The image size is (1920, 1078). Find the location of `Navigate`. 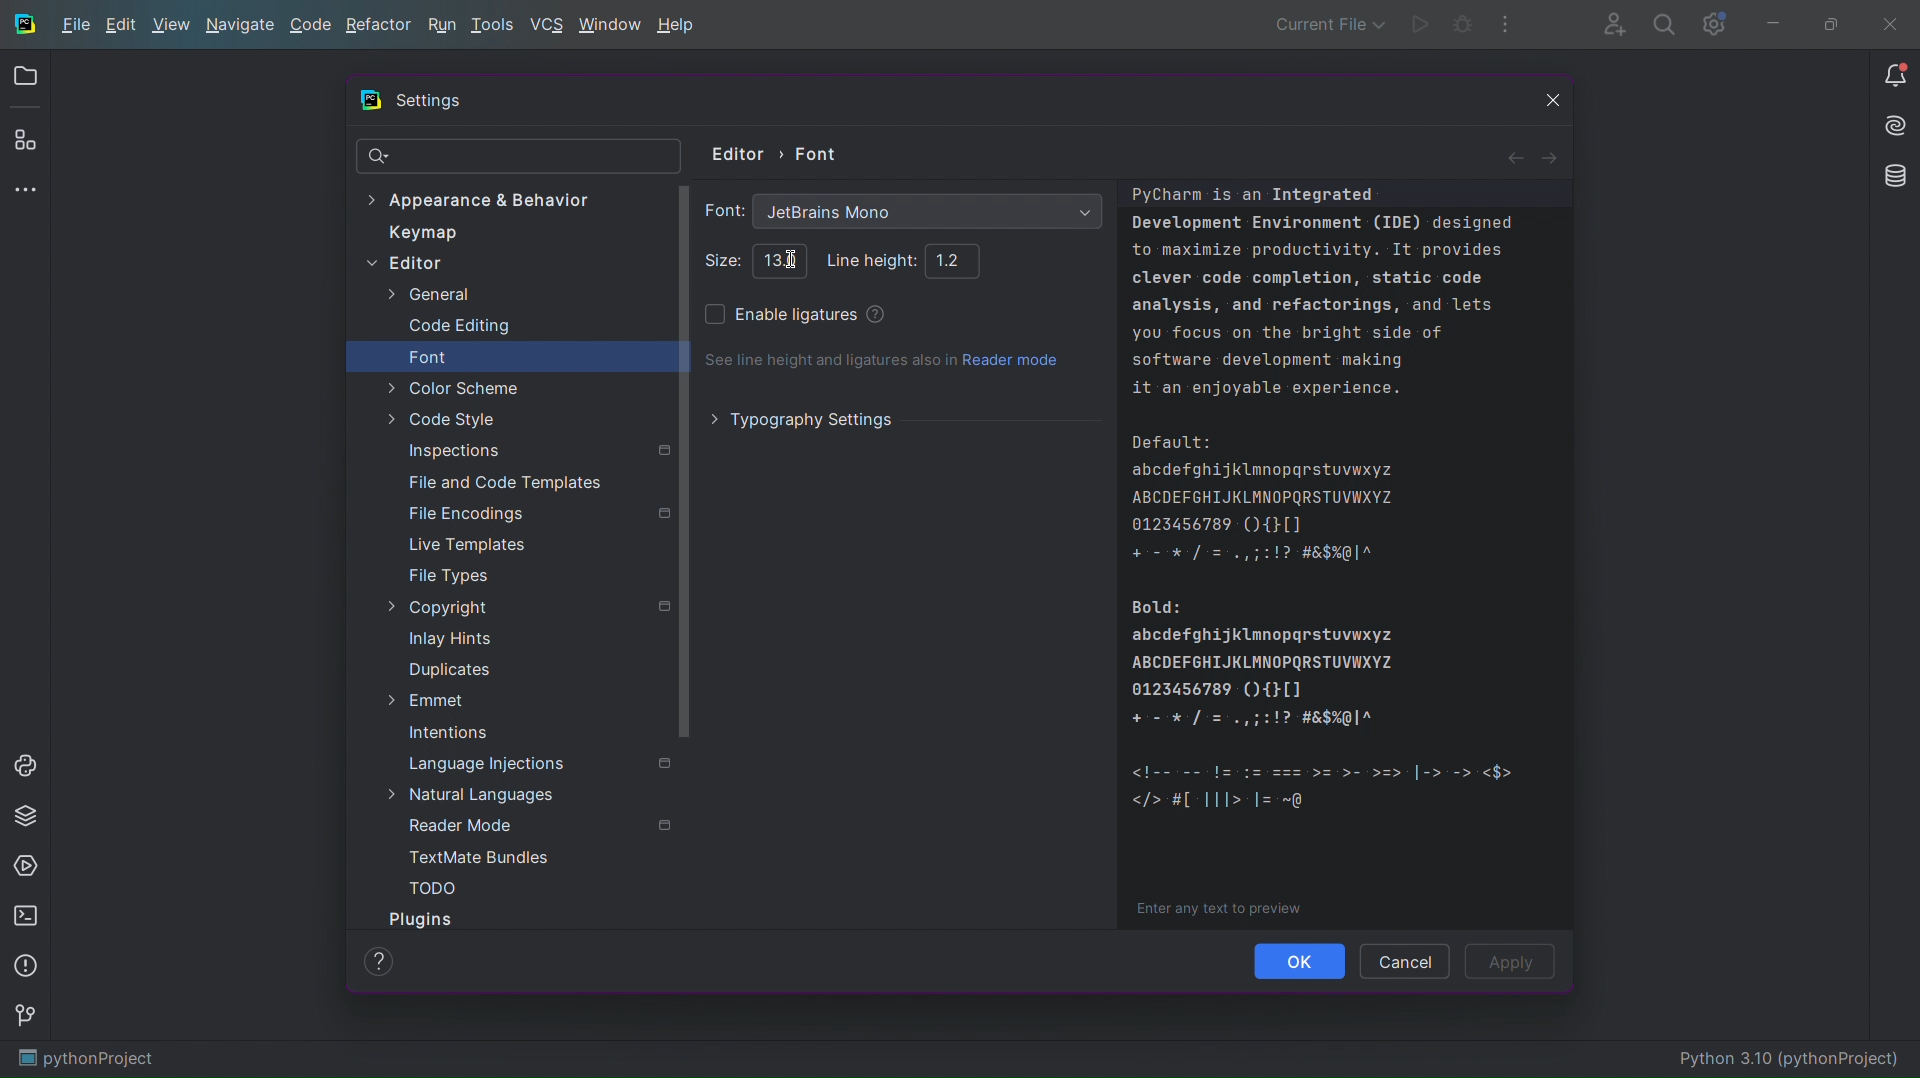

Navigate is located at coordinates (241, 28).